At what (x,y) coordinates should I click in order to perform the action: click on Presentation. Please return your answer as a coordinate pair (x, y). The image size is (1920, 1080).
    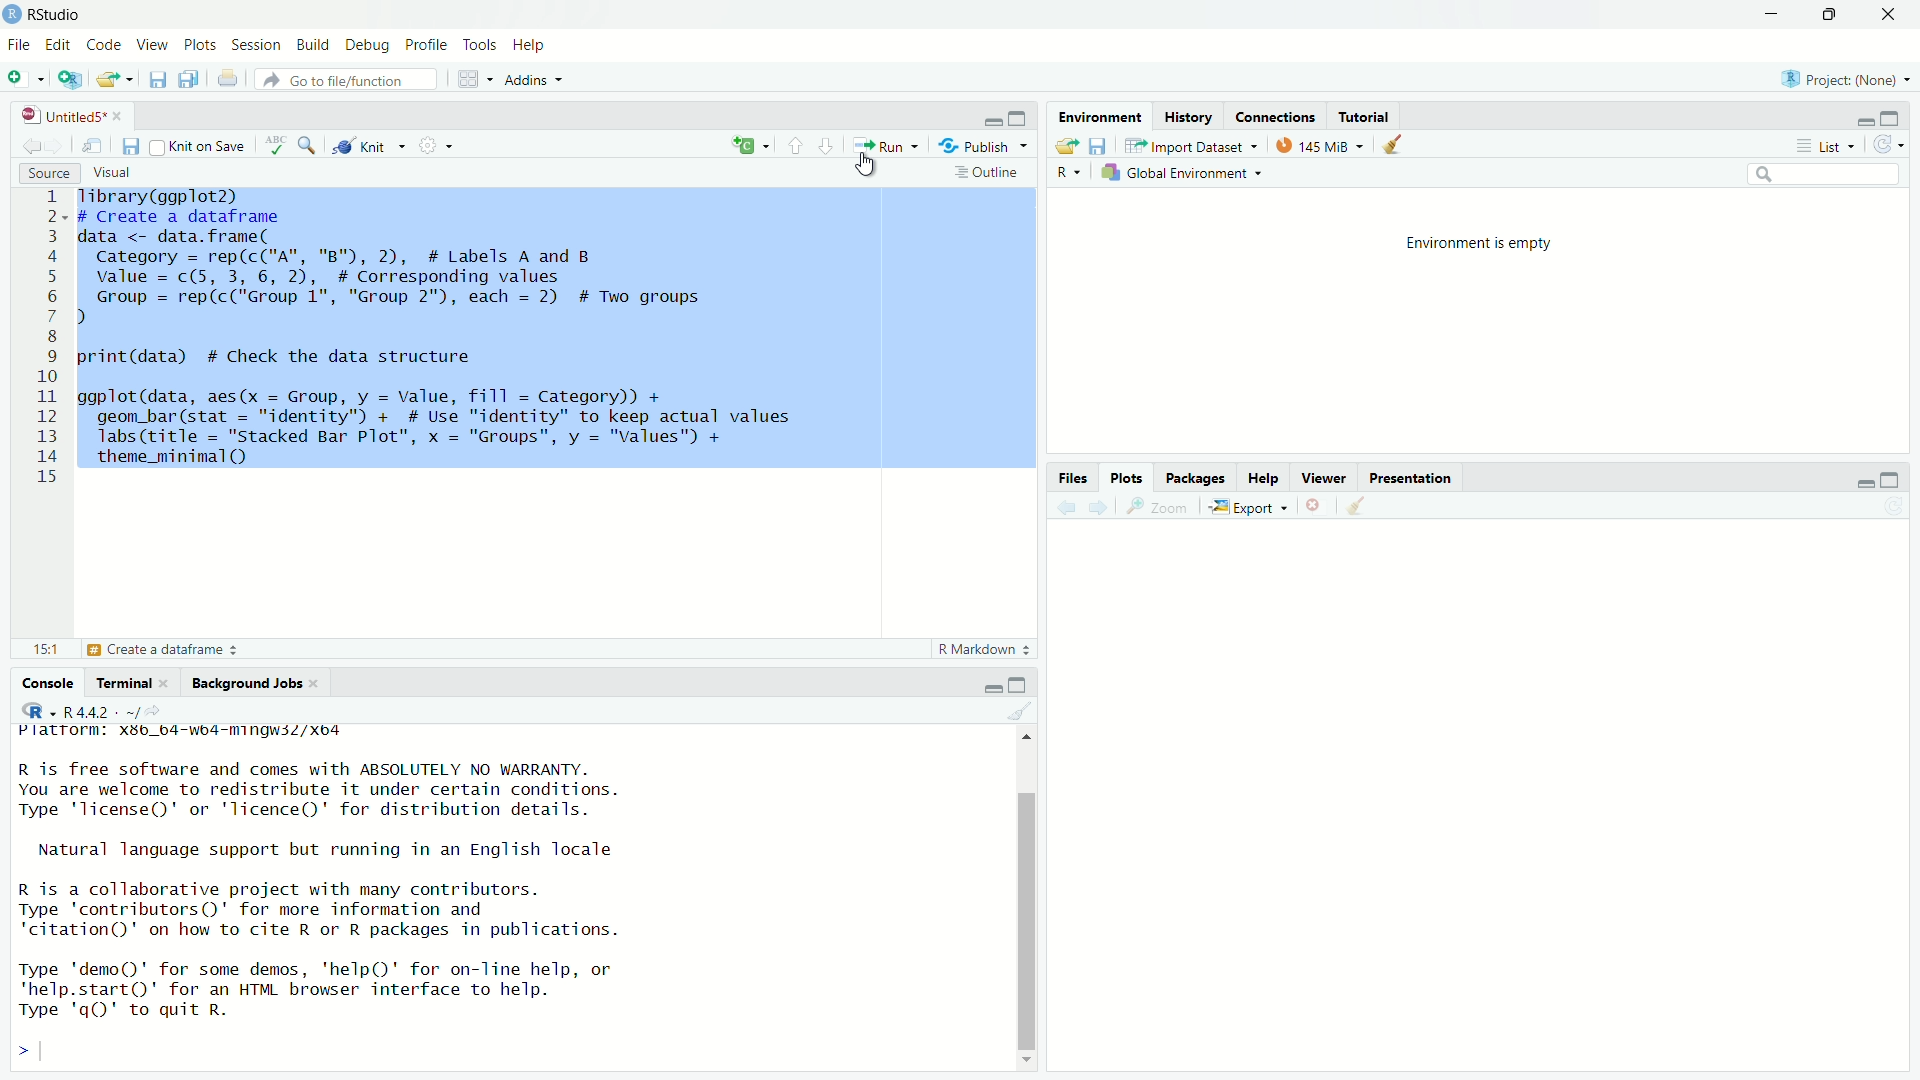
    Looking at the image, I should click on (1411, 478).